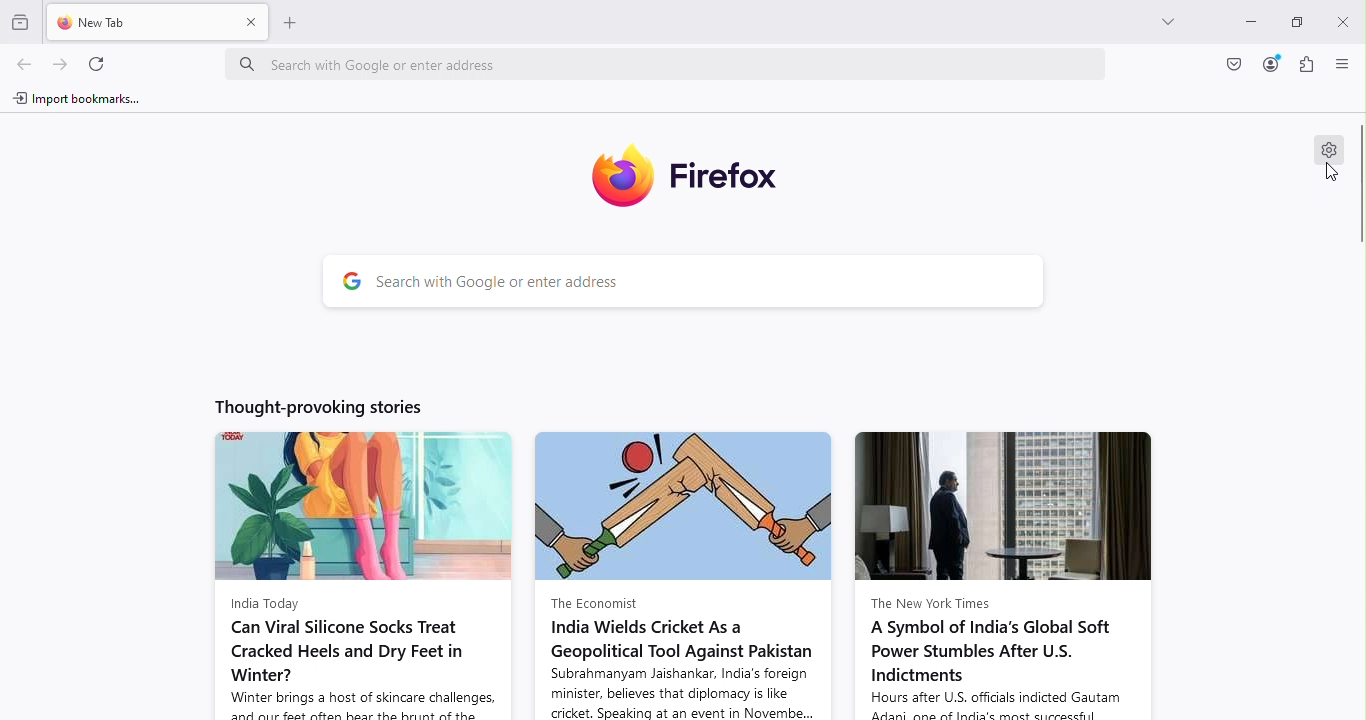  I want to click on Extensions, so click(1307, 64).